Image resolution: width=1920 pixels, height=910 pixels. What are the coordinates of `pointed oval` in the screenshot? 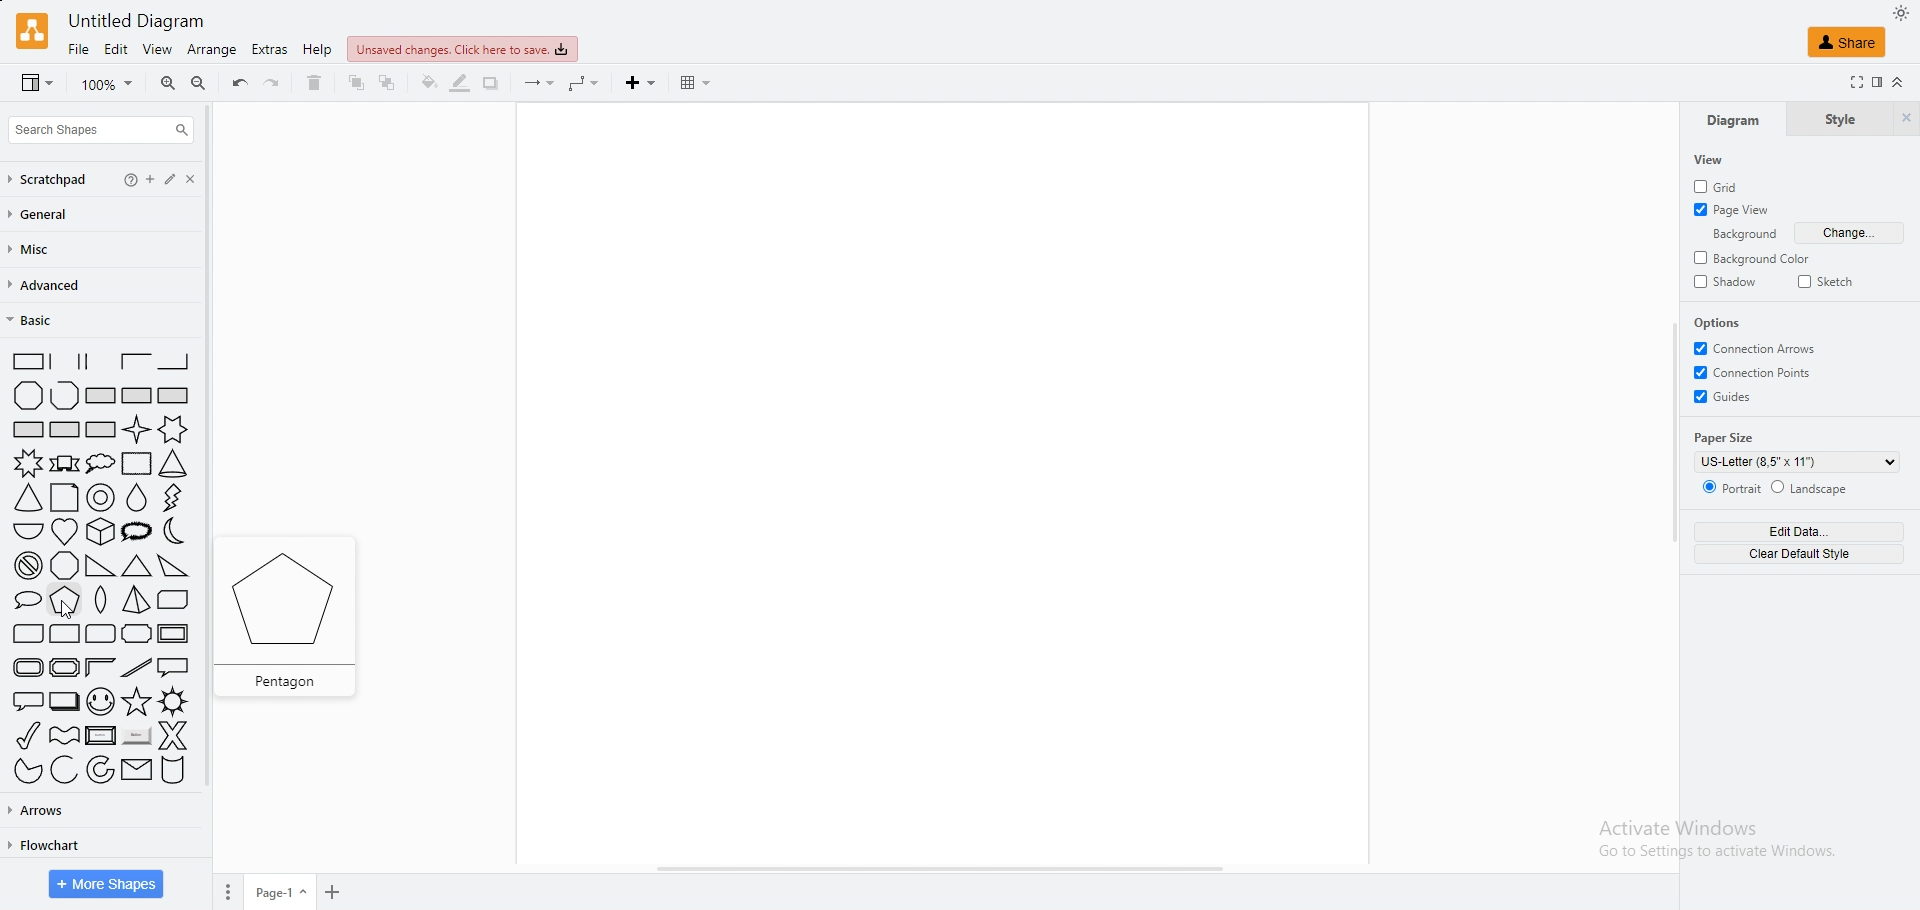 It's located at (103, 602).